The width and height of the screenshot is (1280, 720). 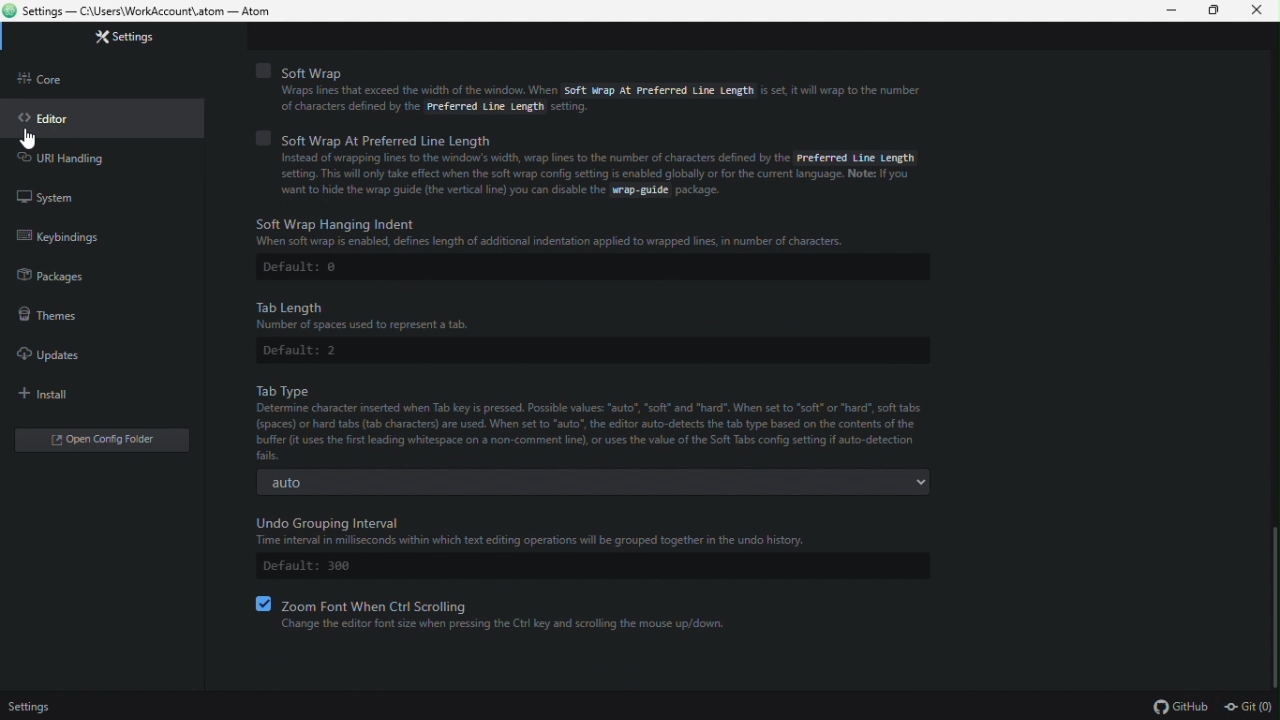 I want to click on Undo Grouping Interval
Time interval in milliseconds within which text editing operations will be grouped together in the undo history., so click(x=563, y=532).